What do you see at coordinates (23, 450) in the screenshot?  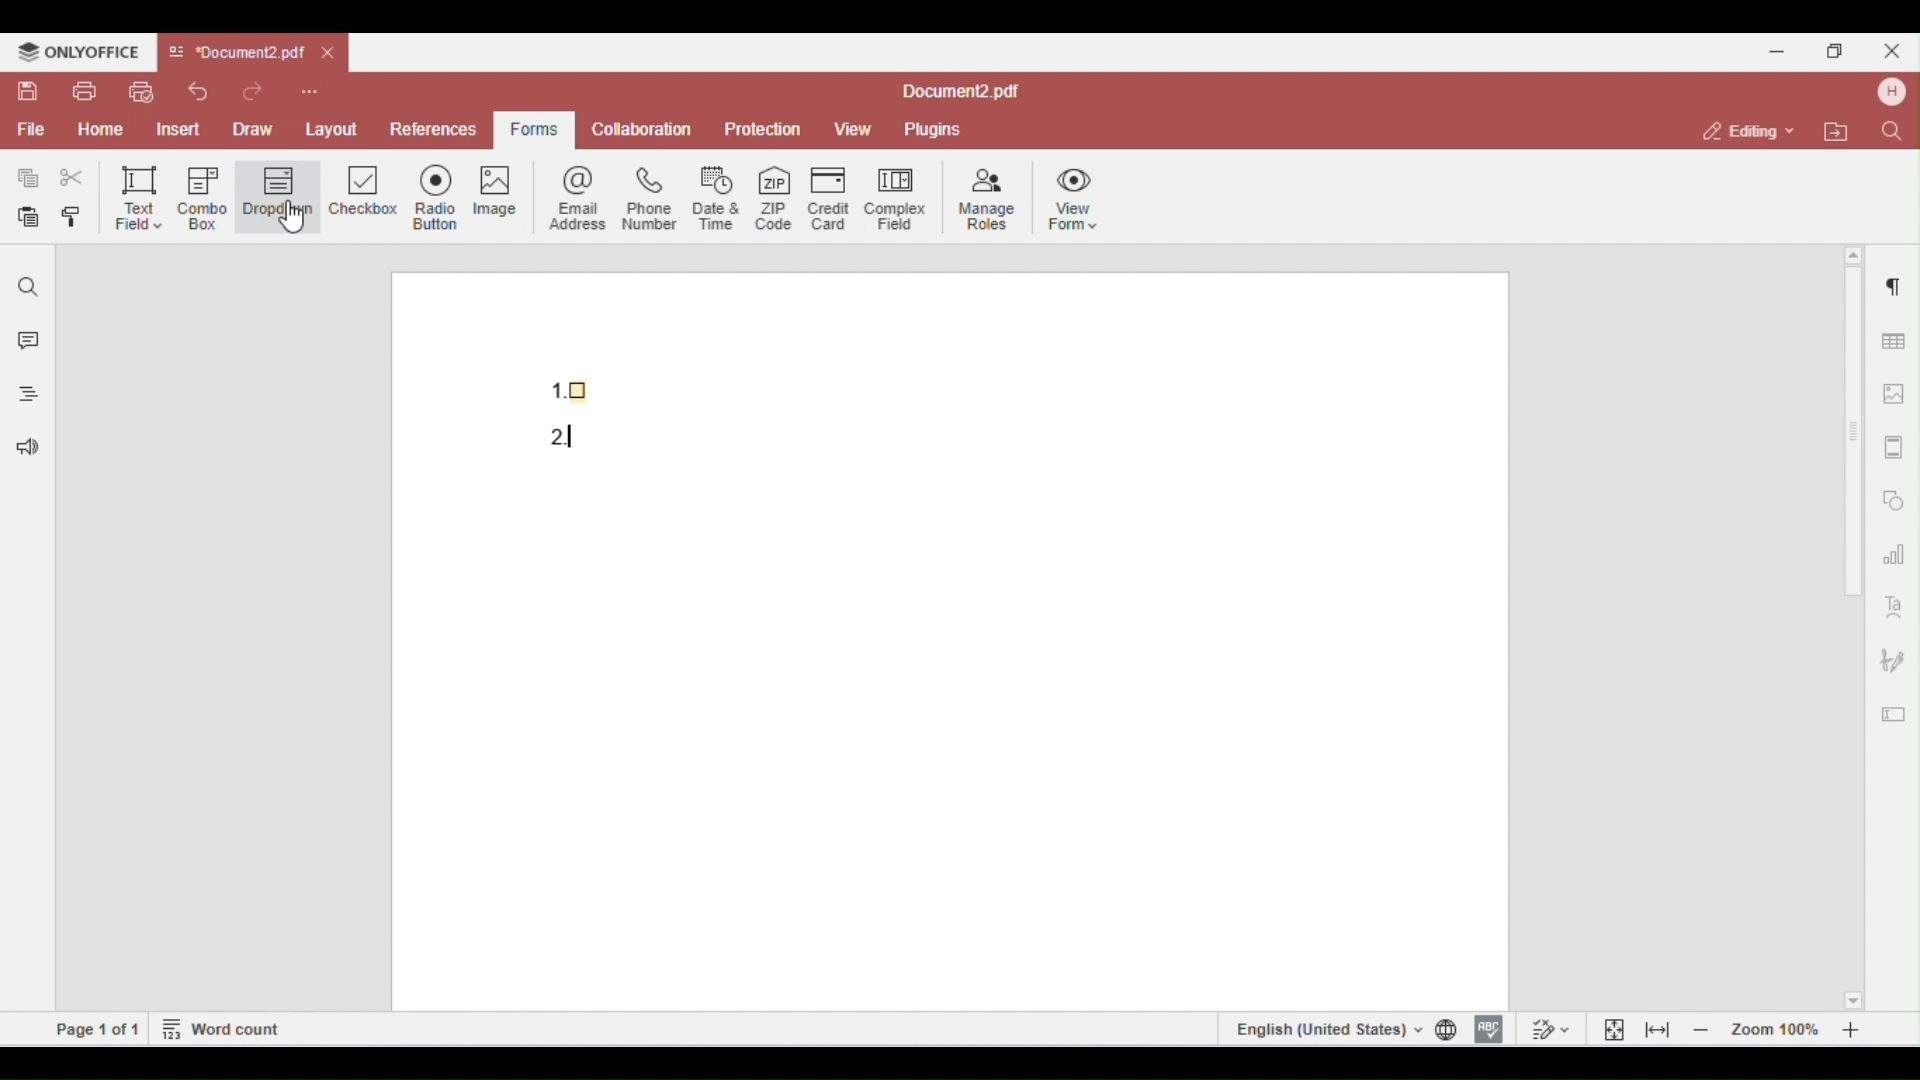 I see `feedback and support` at bounding box center [23, 450].